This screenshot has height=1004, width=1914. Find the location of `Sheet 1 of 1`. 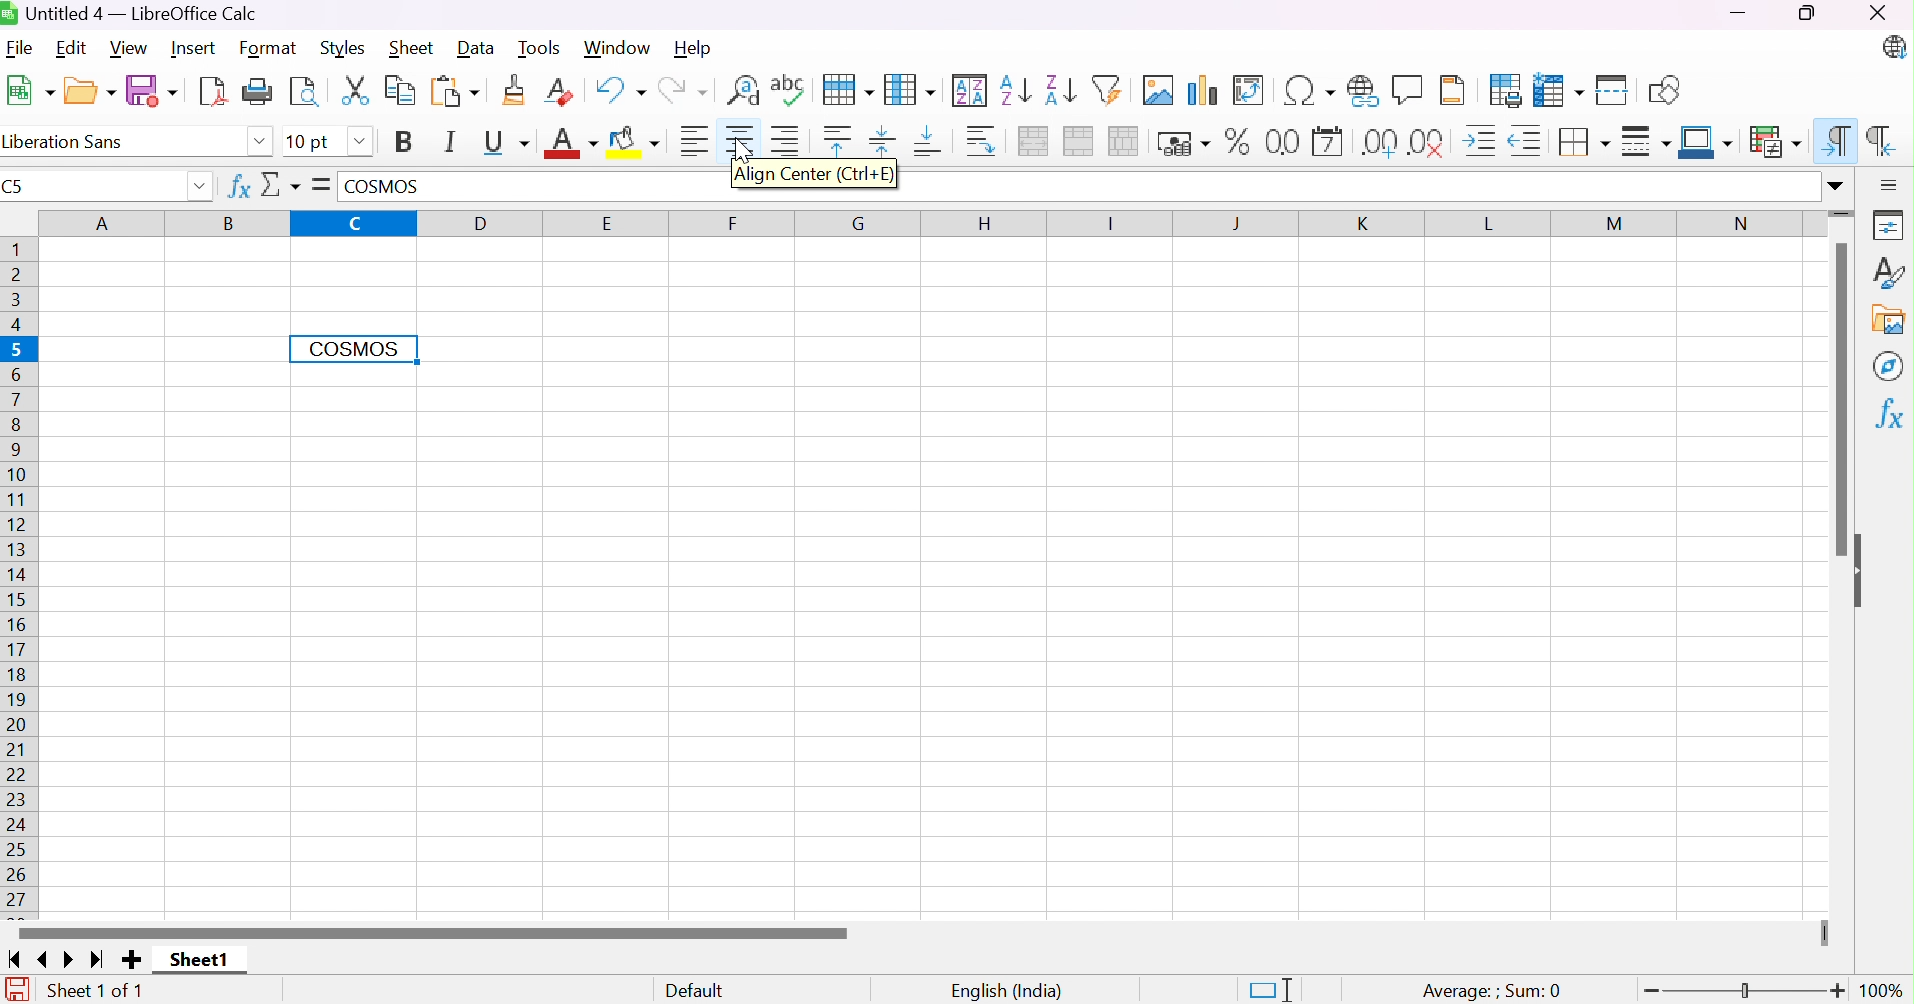

Sheet 1 of 1 is located at coordinates (99, 992).